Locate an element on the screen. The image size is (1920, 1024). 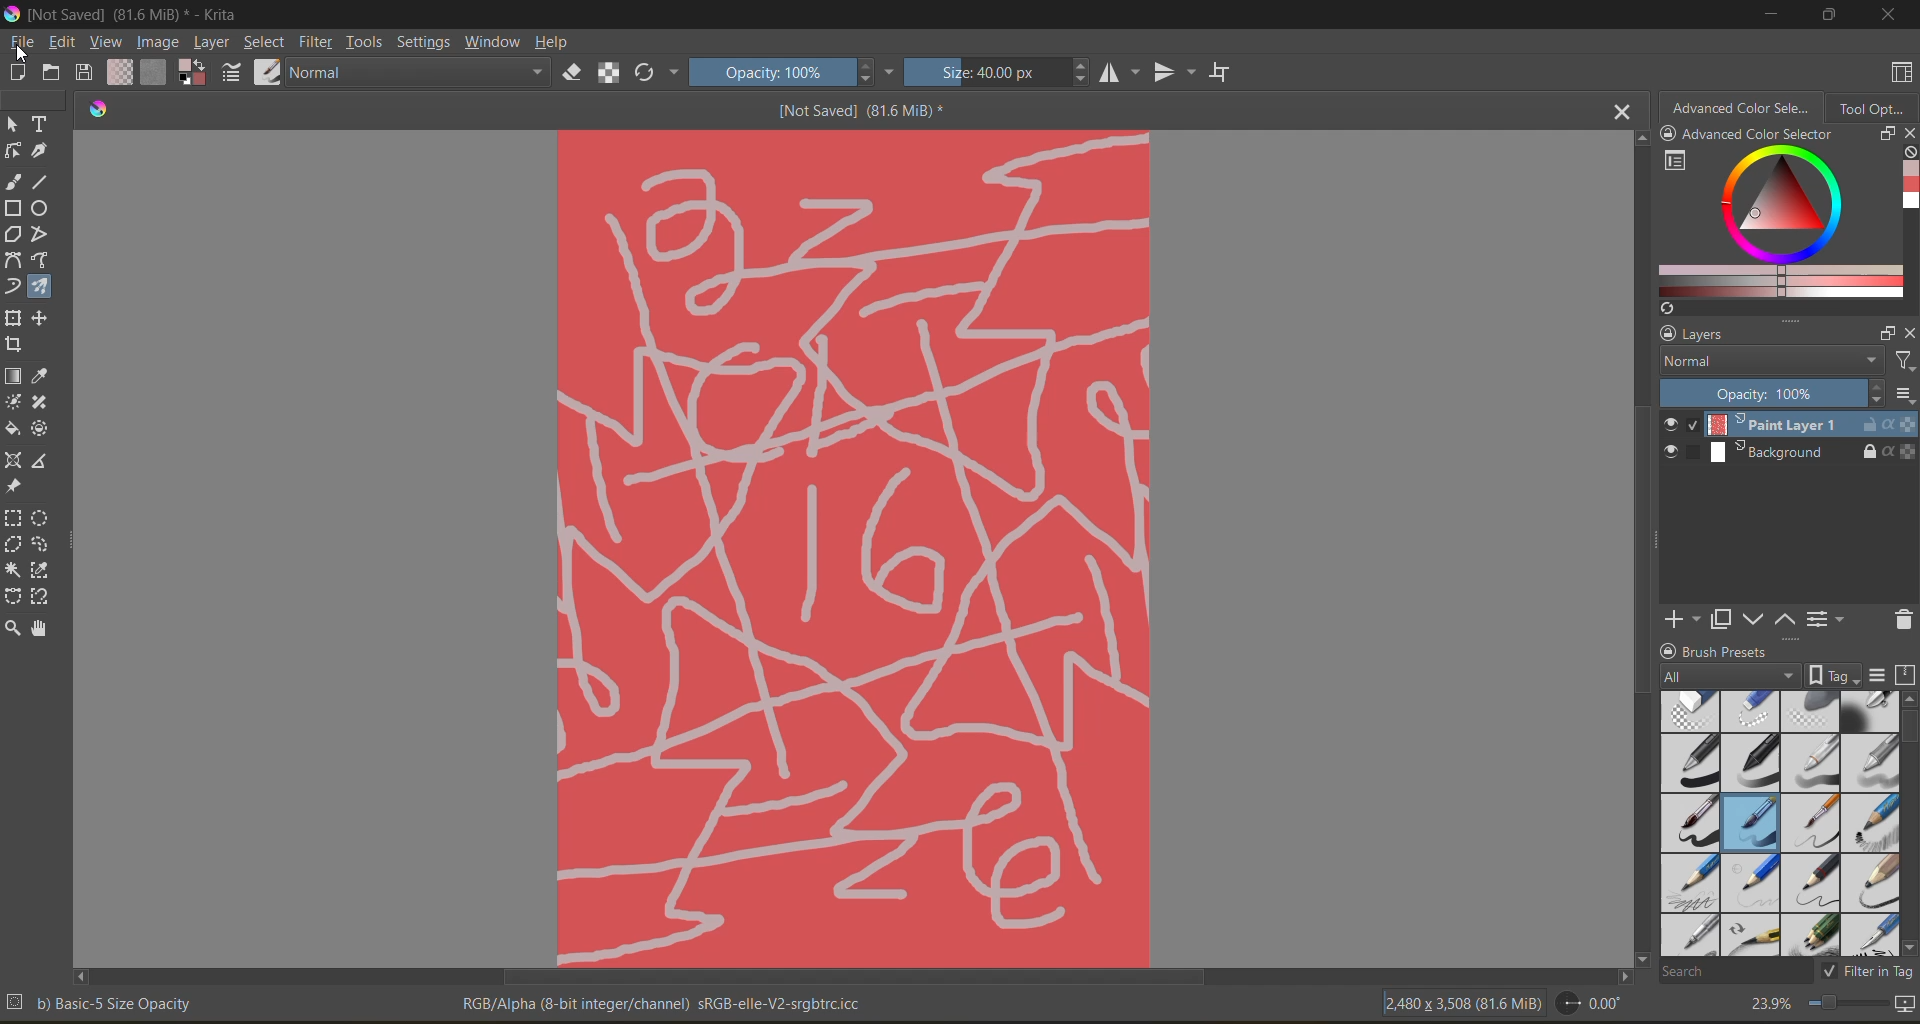
select is located at coordinates (262, 43).